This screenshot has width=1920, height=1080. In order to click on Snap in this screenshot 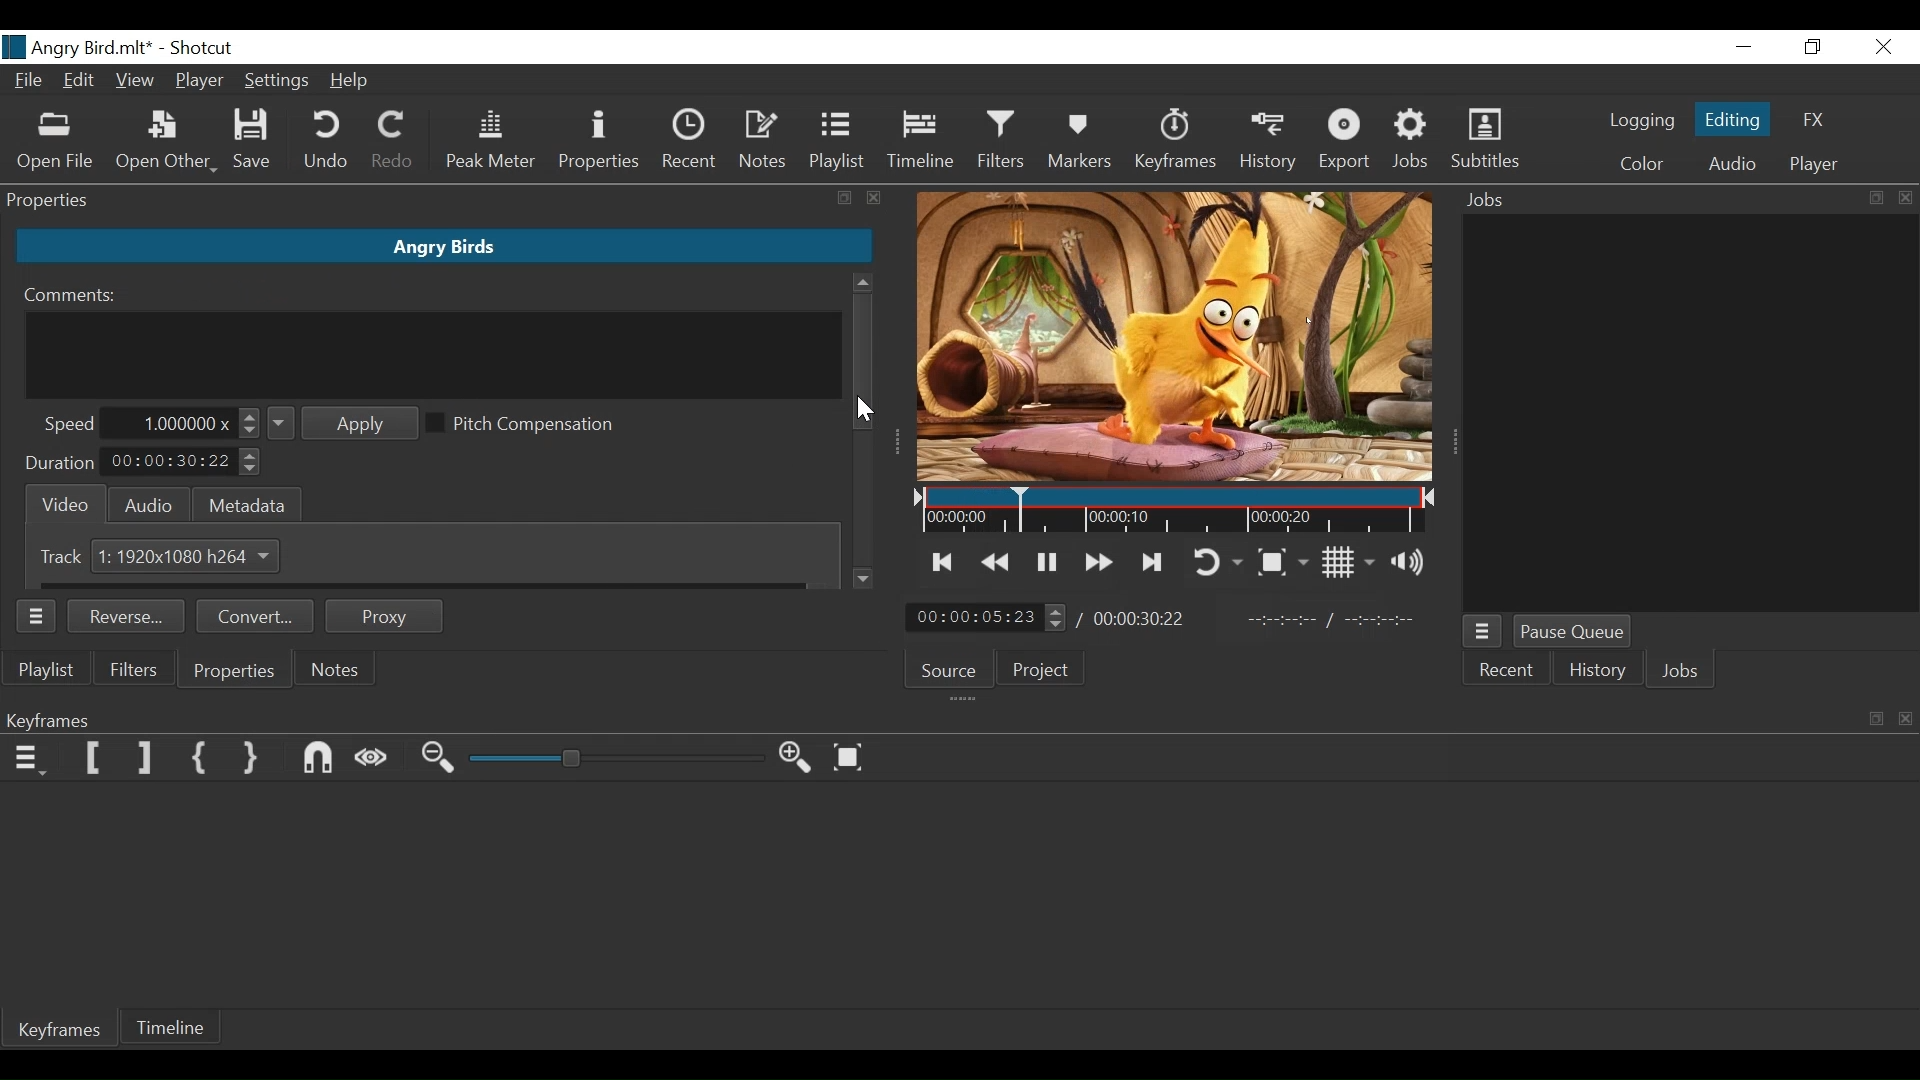, I will do `click(319, 759)`.